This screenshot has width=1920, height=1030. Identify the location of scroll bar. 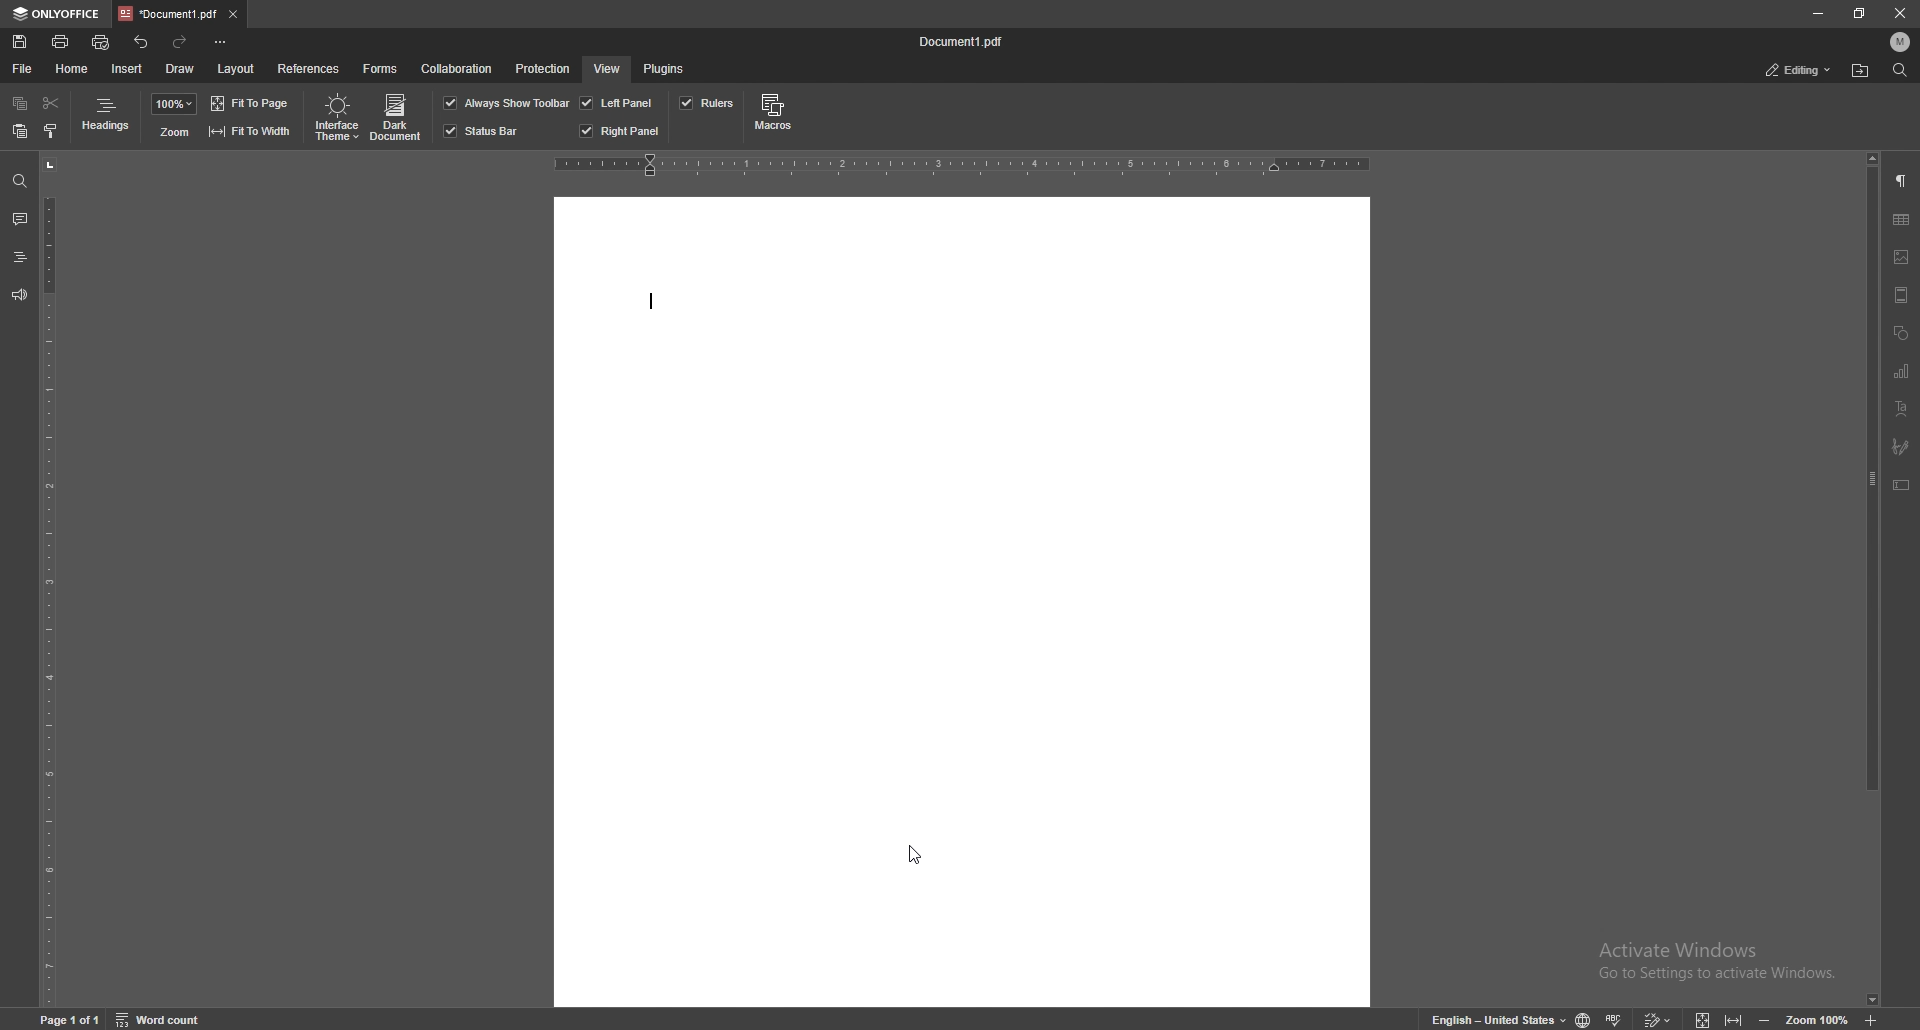
(1873, 578).